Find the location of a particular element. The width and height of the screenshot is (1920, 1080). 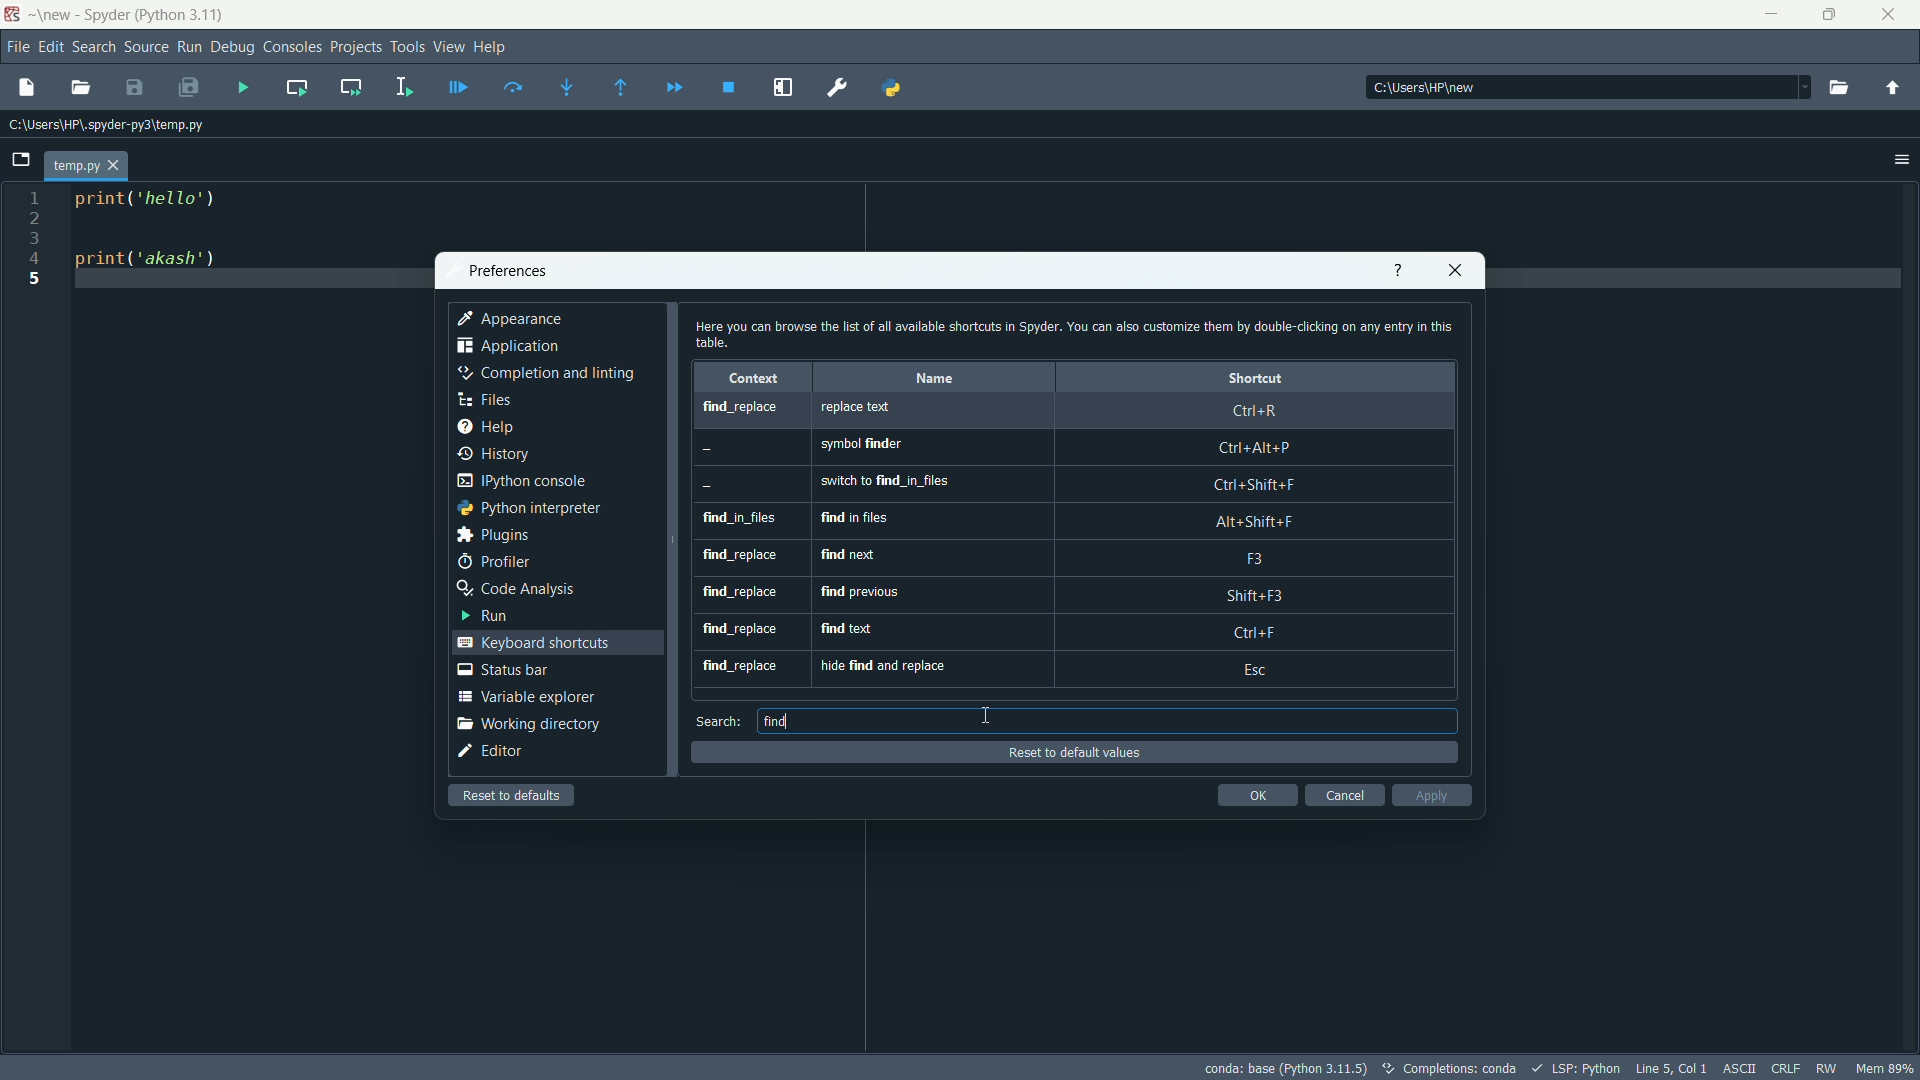

working directory is located at coordinates (527, 724).